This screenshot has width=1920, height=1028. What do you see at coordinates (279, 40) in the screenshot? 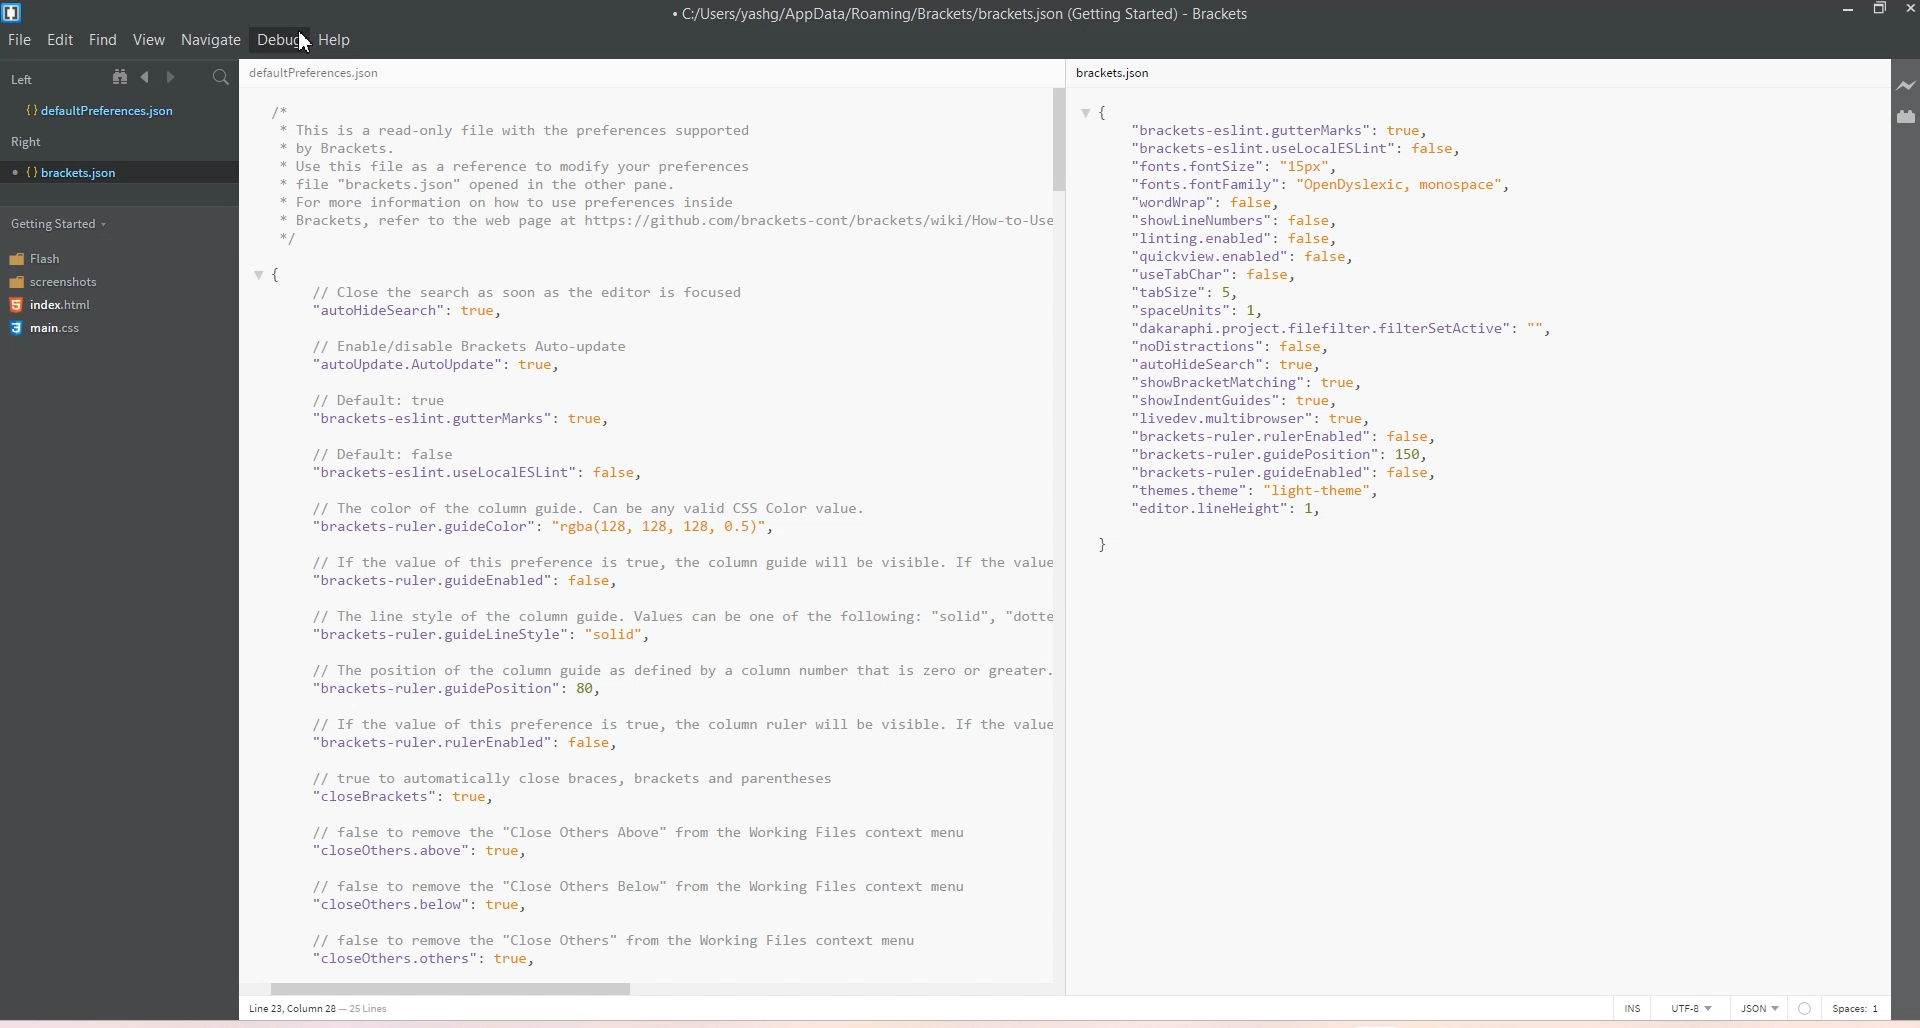
I see `Debug` at bounding box center [279, 40].